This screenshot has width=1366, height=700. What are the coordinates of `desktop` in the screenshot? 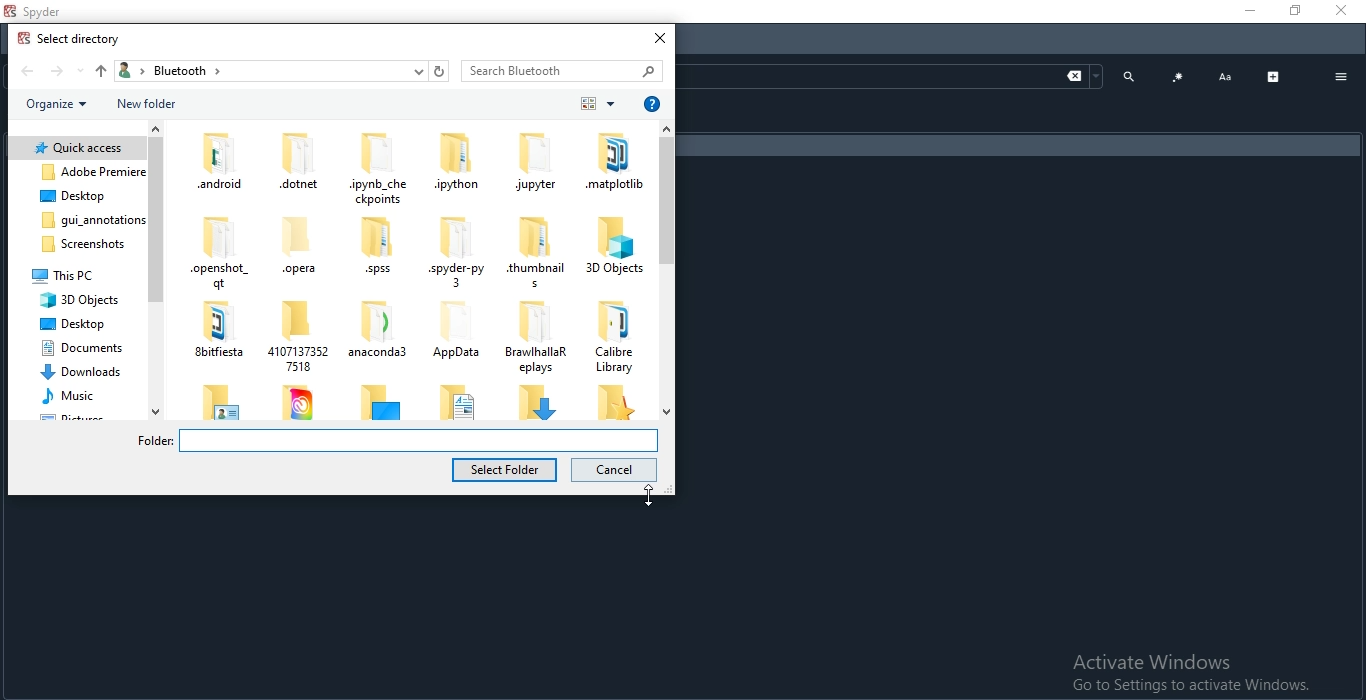 It's located at (76, 195).